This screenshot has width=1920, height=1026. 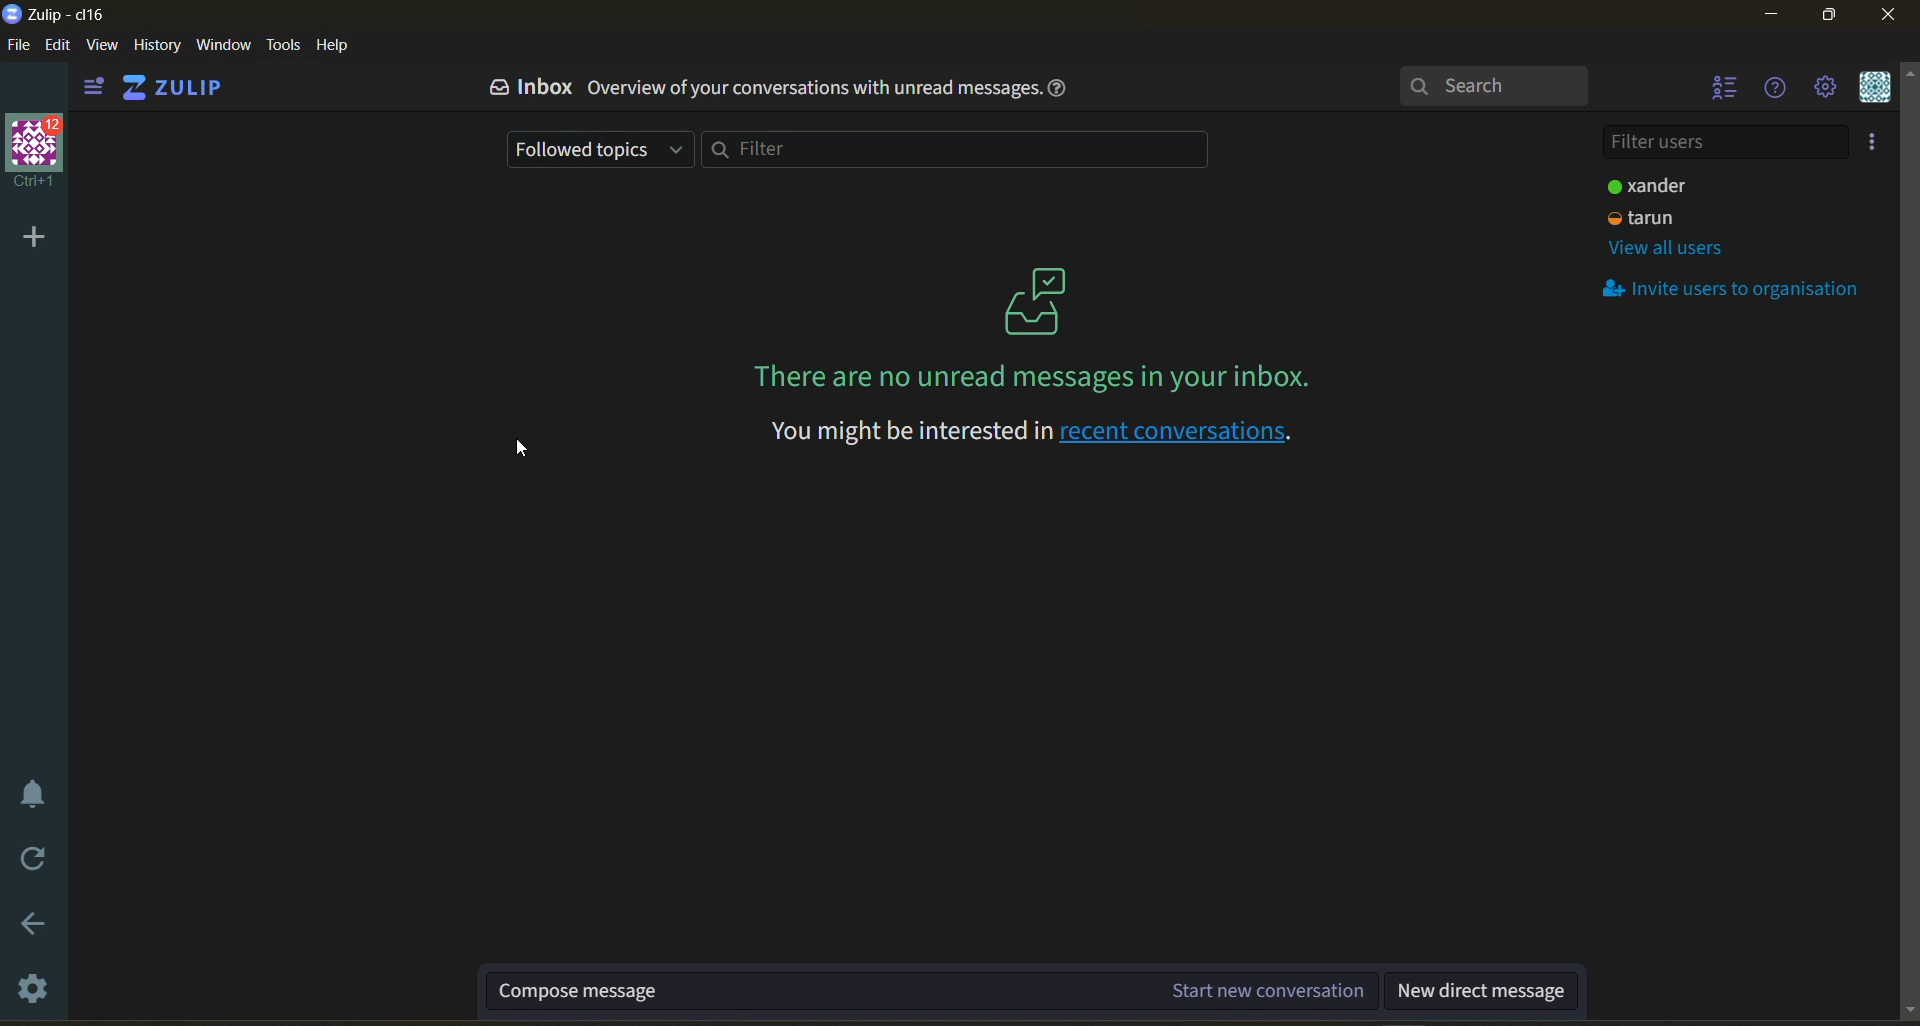 What do you see at coordinates (1032, 330) in the screenshot?
I see `on screen message` at bounding box center [1032, 330].